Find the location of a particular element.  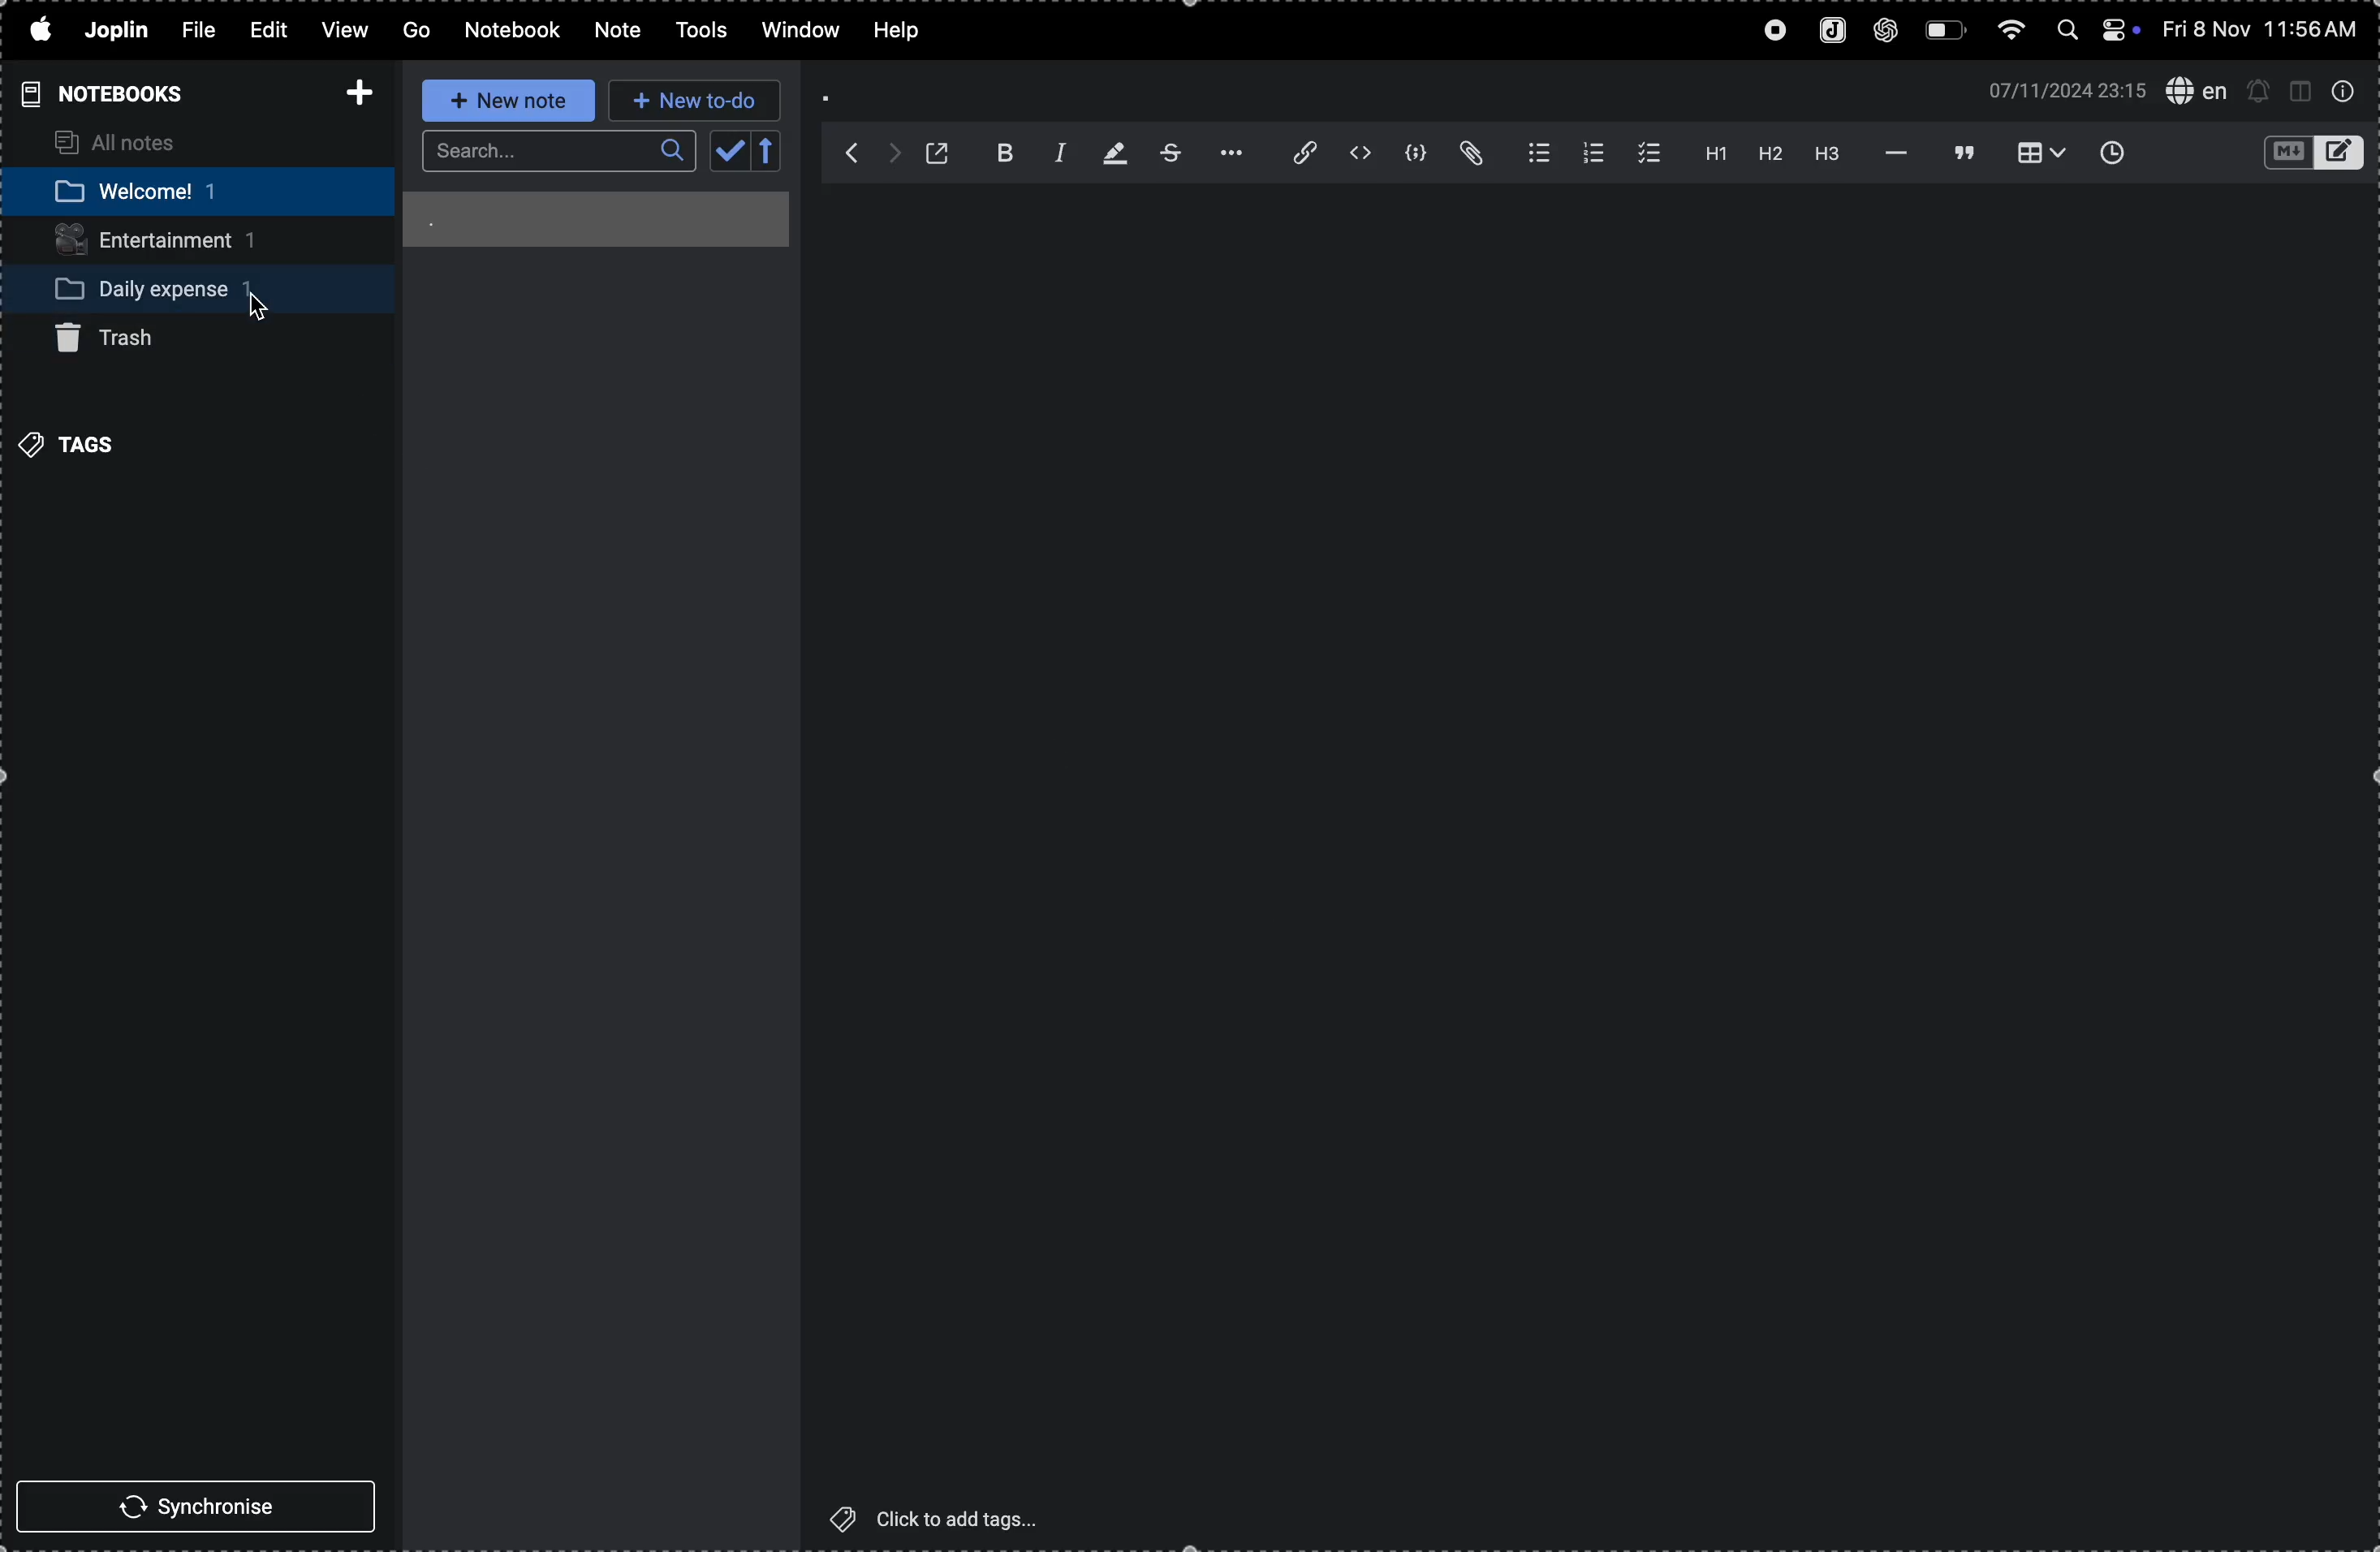

battery is located at coordinates (1945, 31).